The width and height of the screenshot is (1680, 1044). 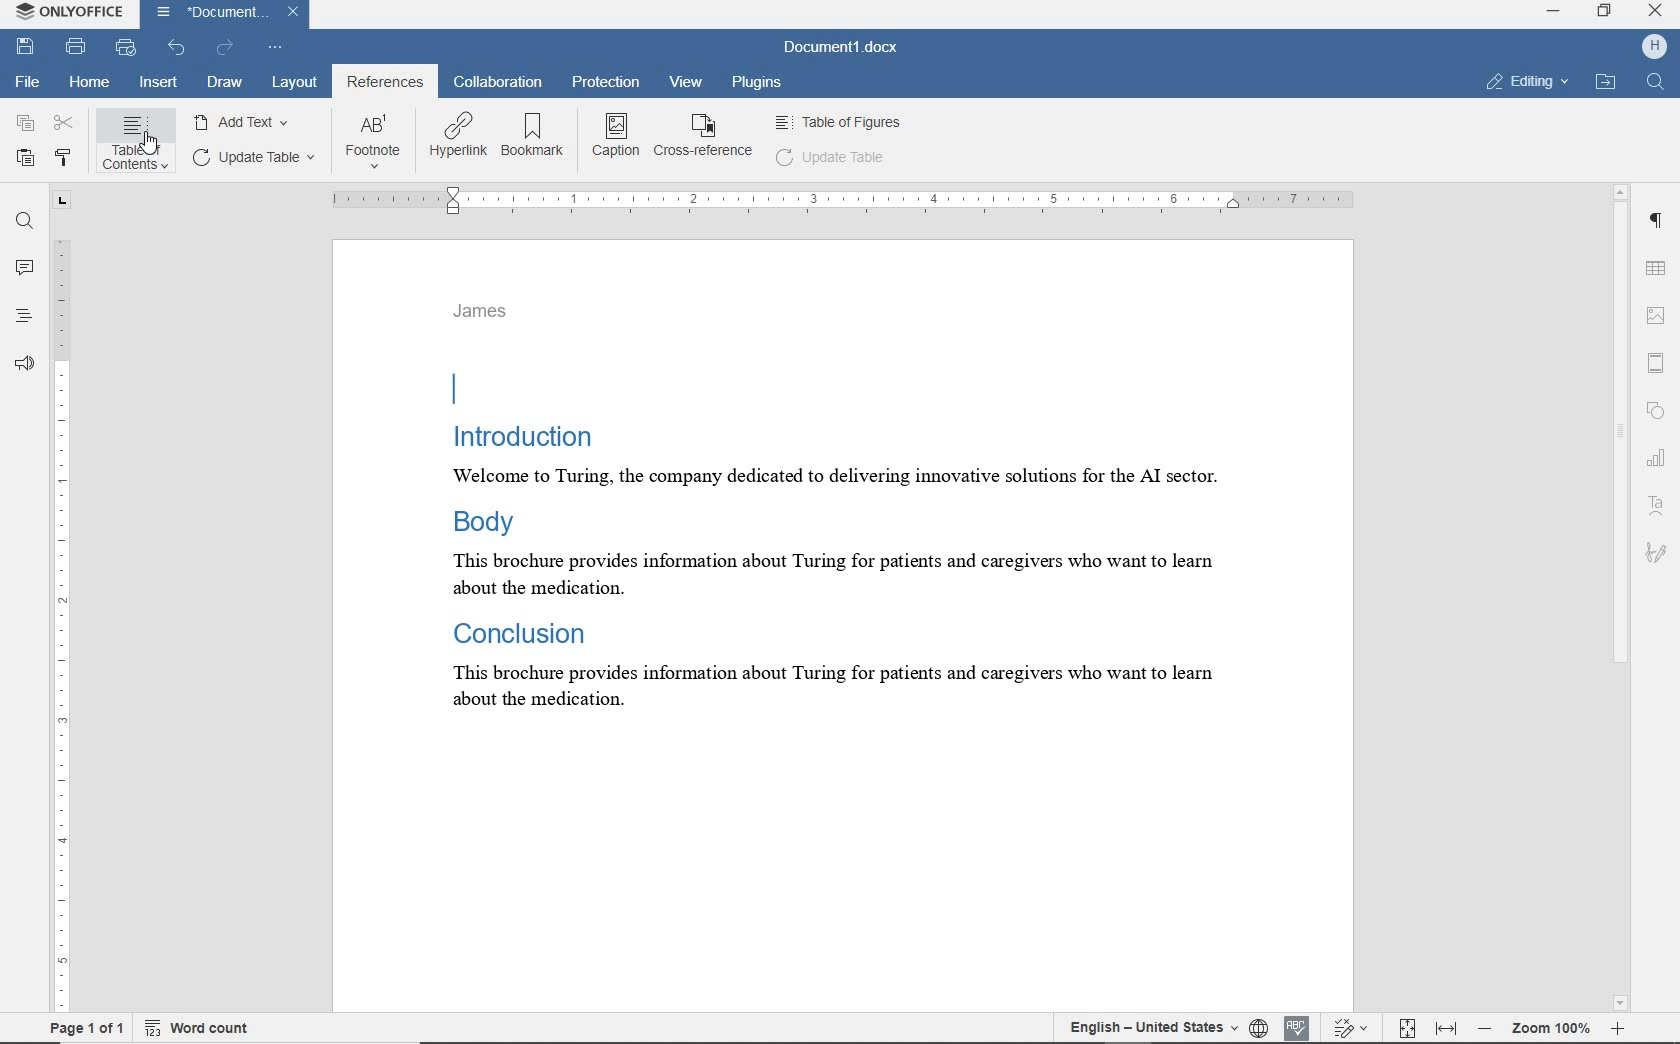 I want to click on home, so click(x=89, y=84).